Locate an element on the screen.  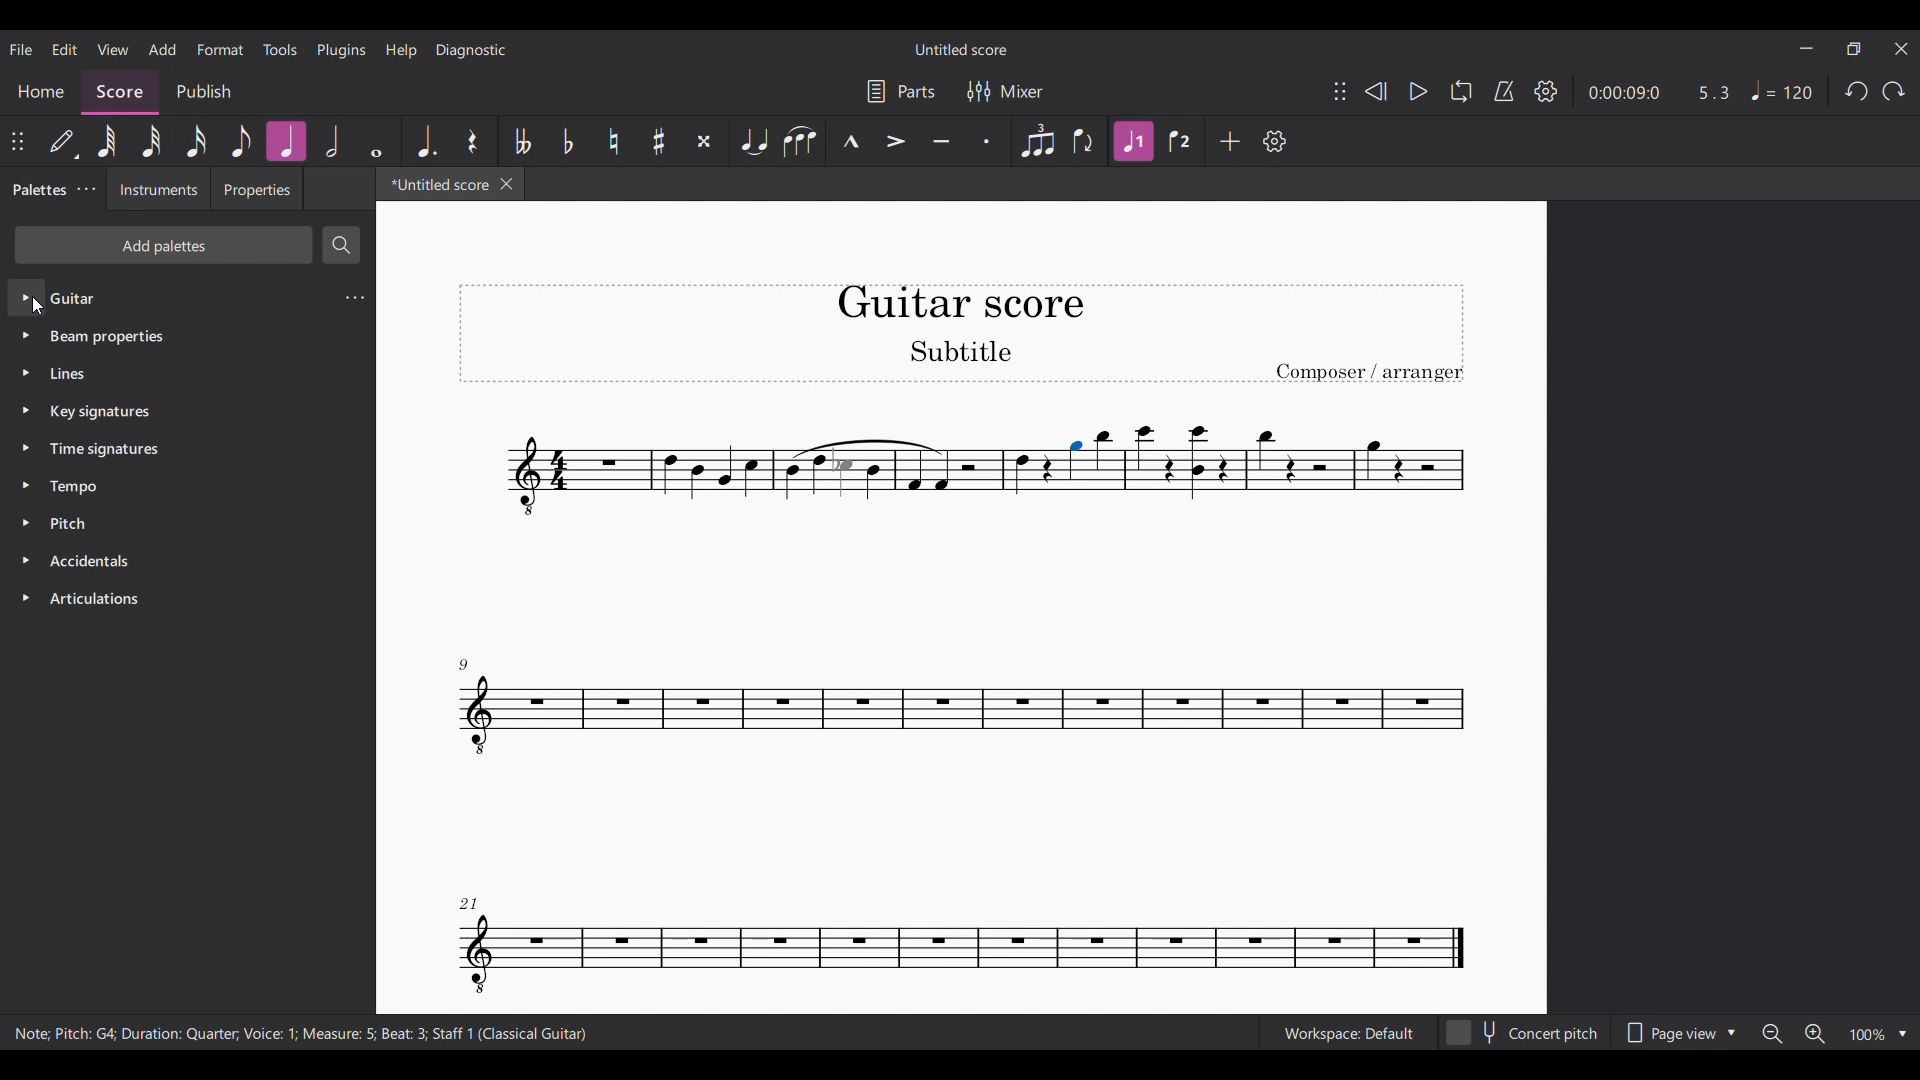
Articulations is located at coordinates (99, 599).